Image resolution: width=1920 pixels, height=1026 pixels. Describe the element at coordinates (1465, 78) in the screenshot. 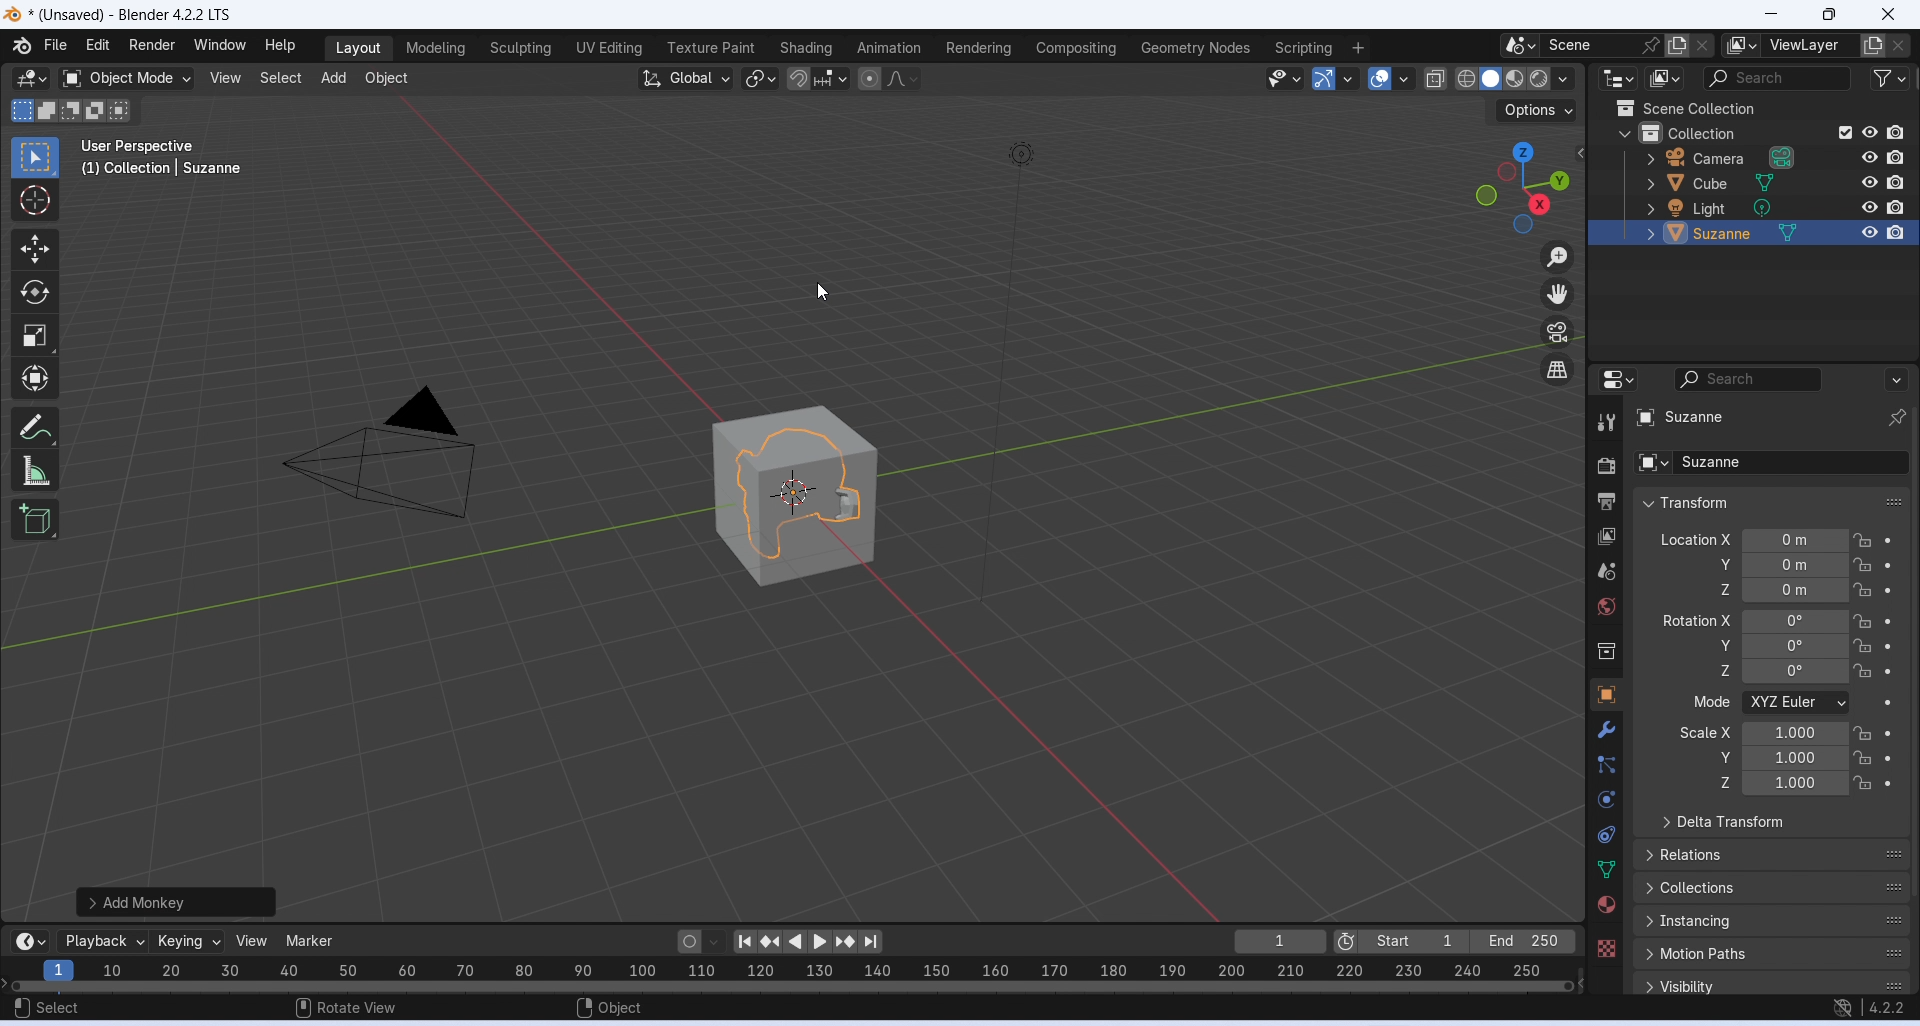

I see `wireframe viewport shading` at that location.